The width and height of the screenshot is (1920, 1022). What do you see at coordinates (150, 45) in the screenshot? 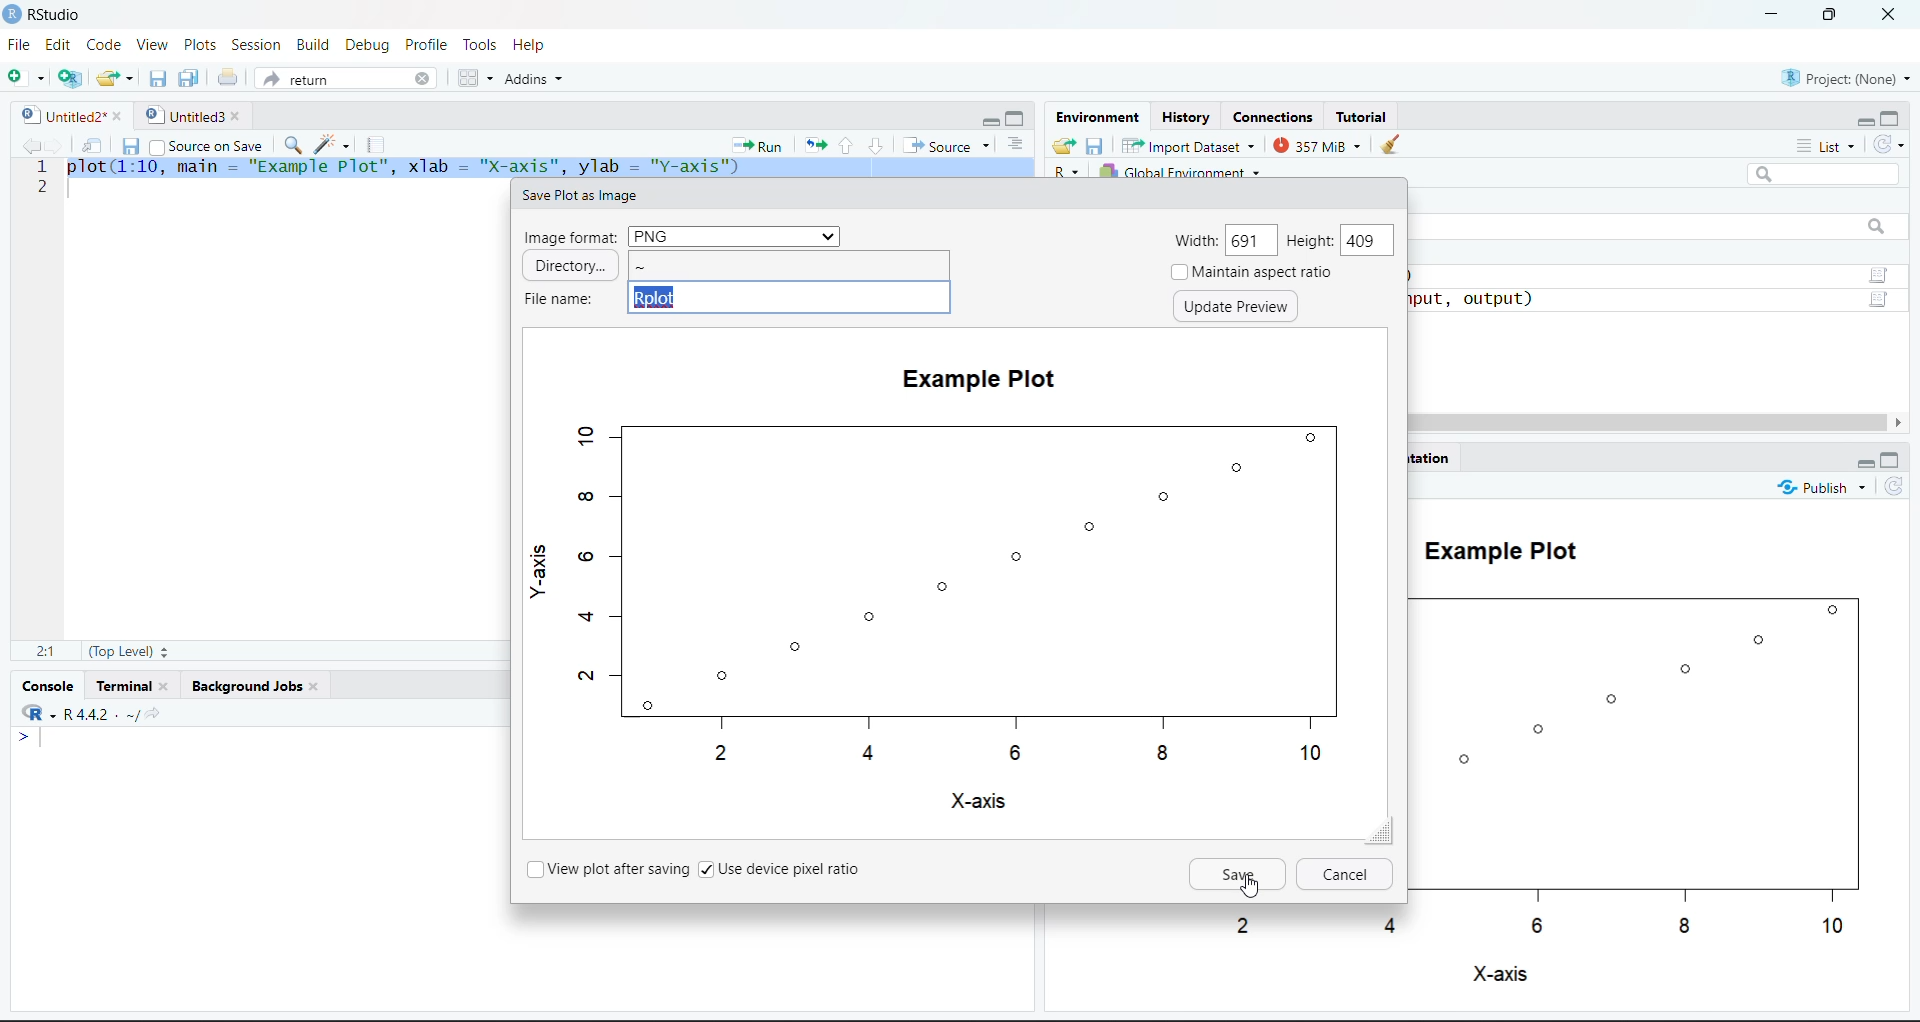
I see `View` at bounding box center [150, 45].